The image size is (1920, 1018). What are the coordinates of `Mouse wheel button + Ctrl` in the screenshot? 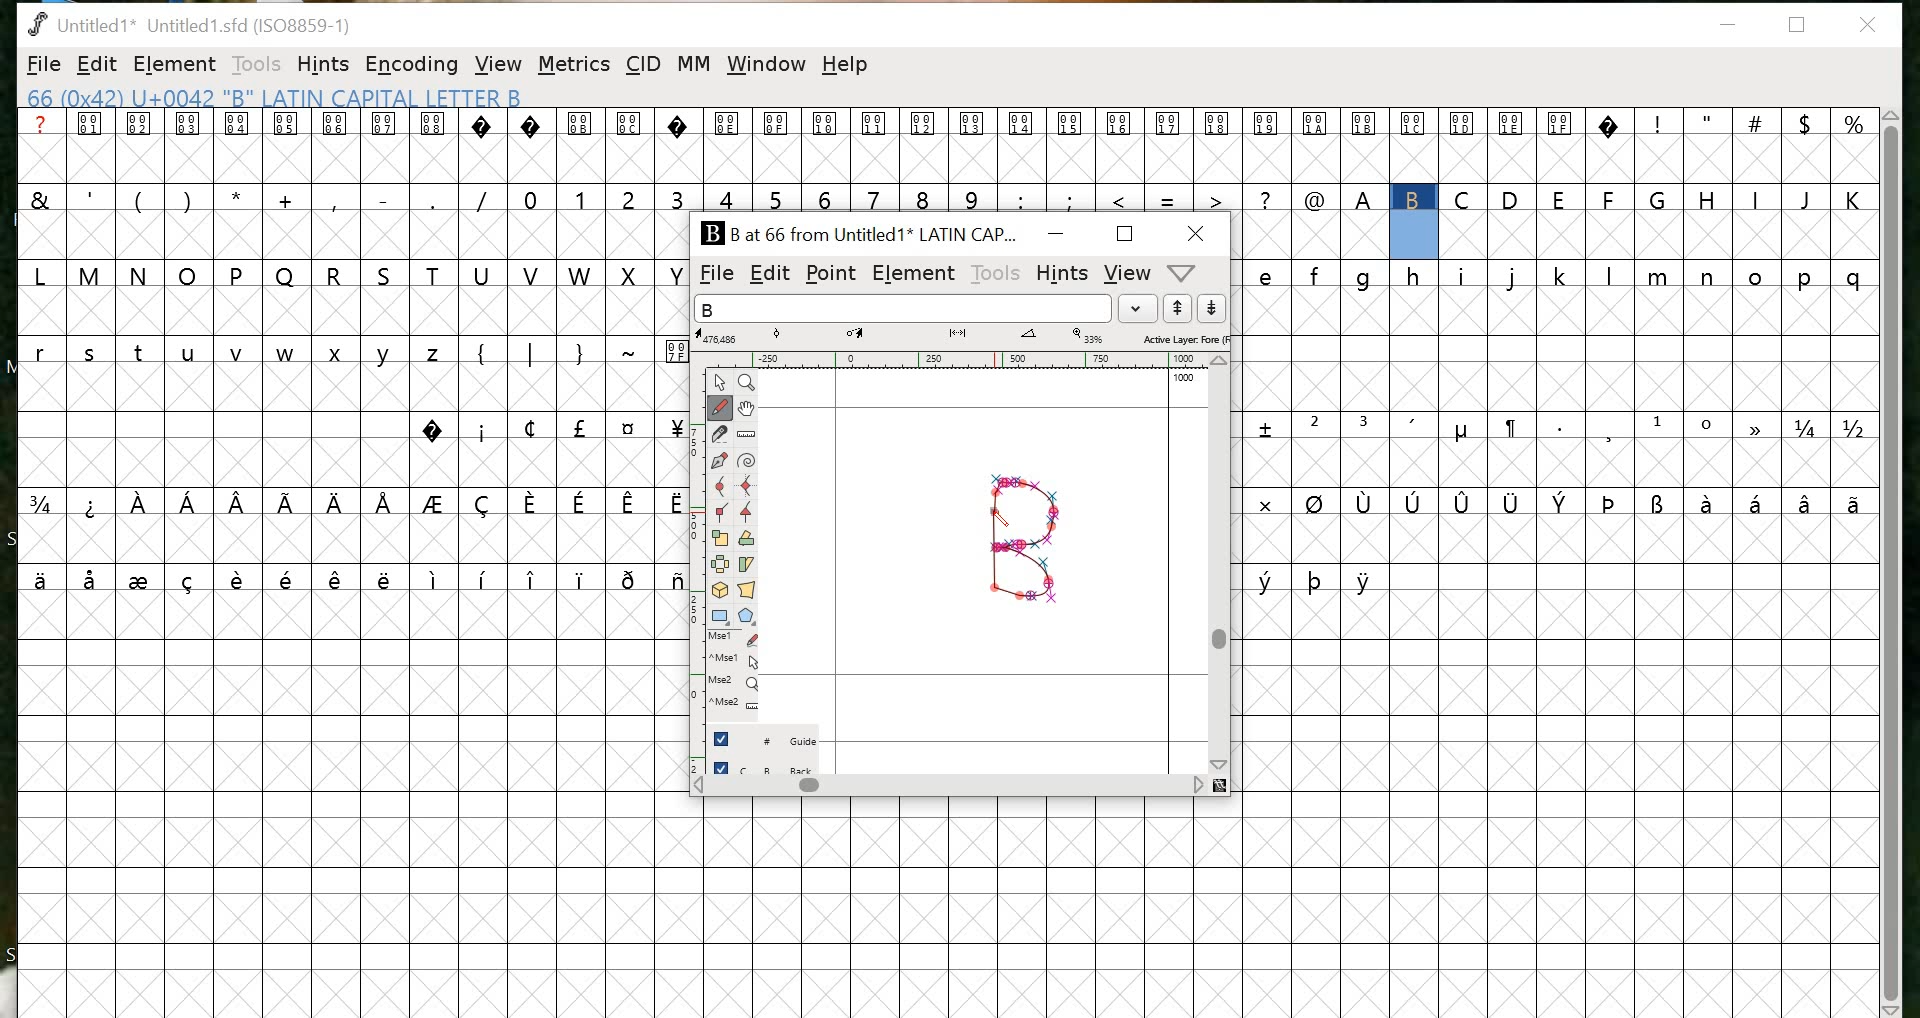 It's located at (735, 704).